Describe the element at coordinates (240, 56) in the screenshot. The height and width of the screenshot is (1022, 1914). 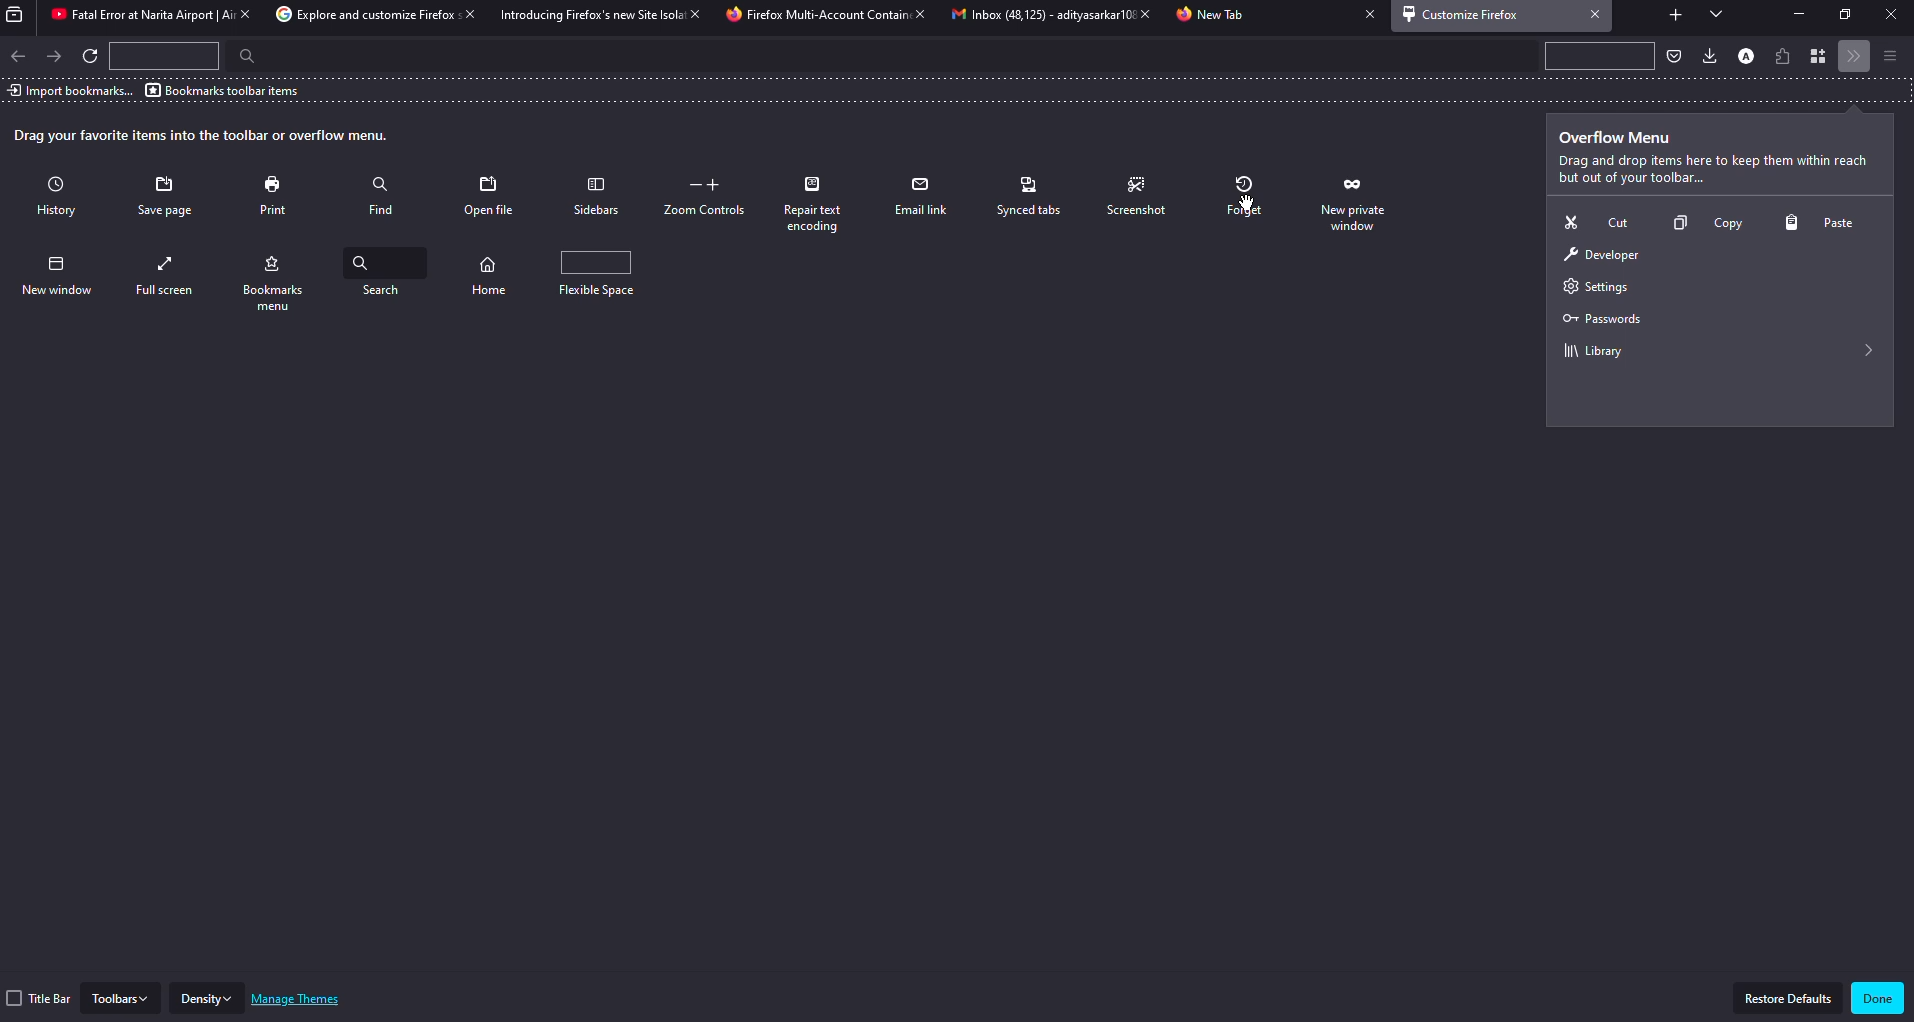
I see `search` at that location.